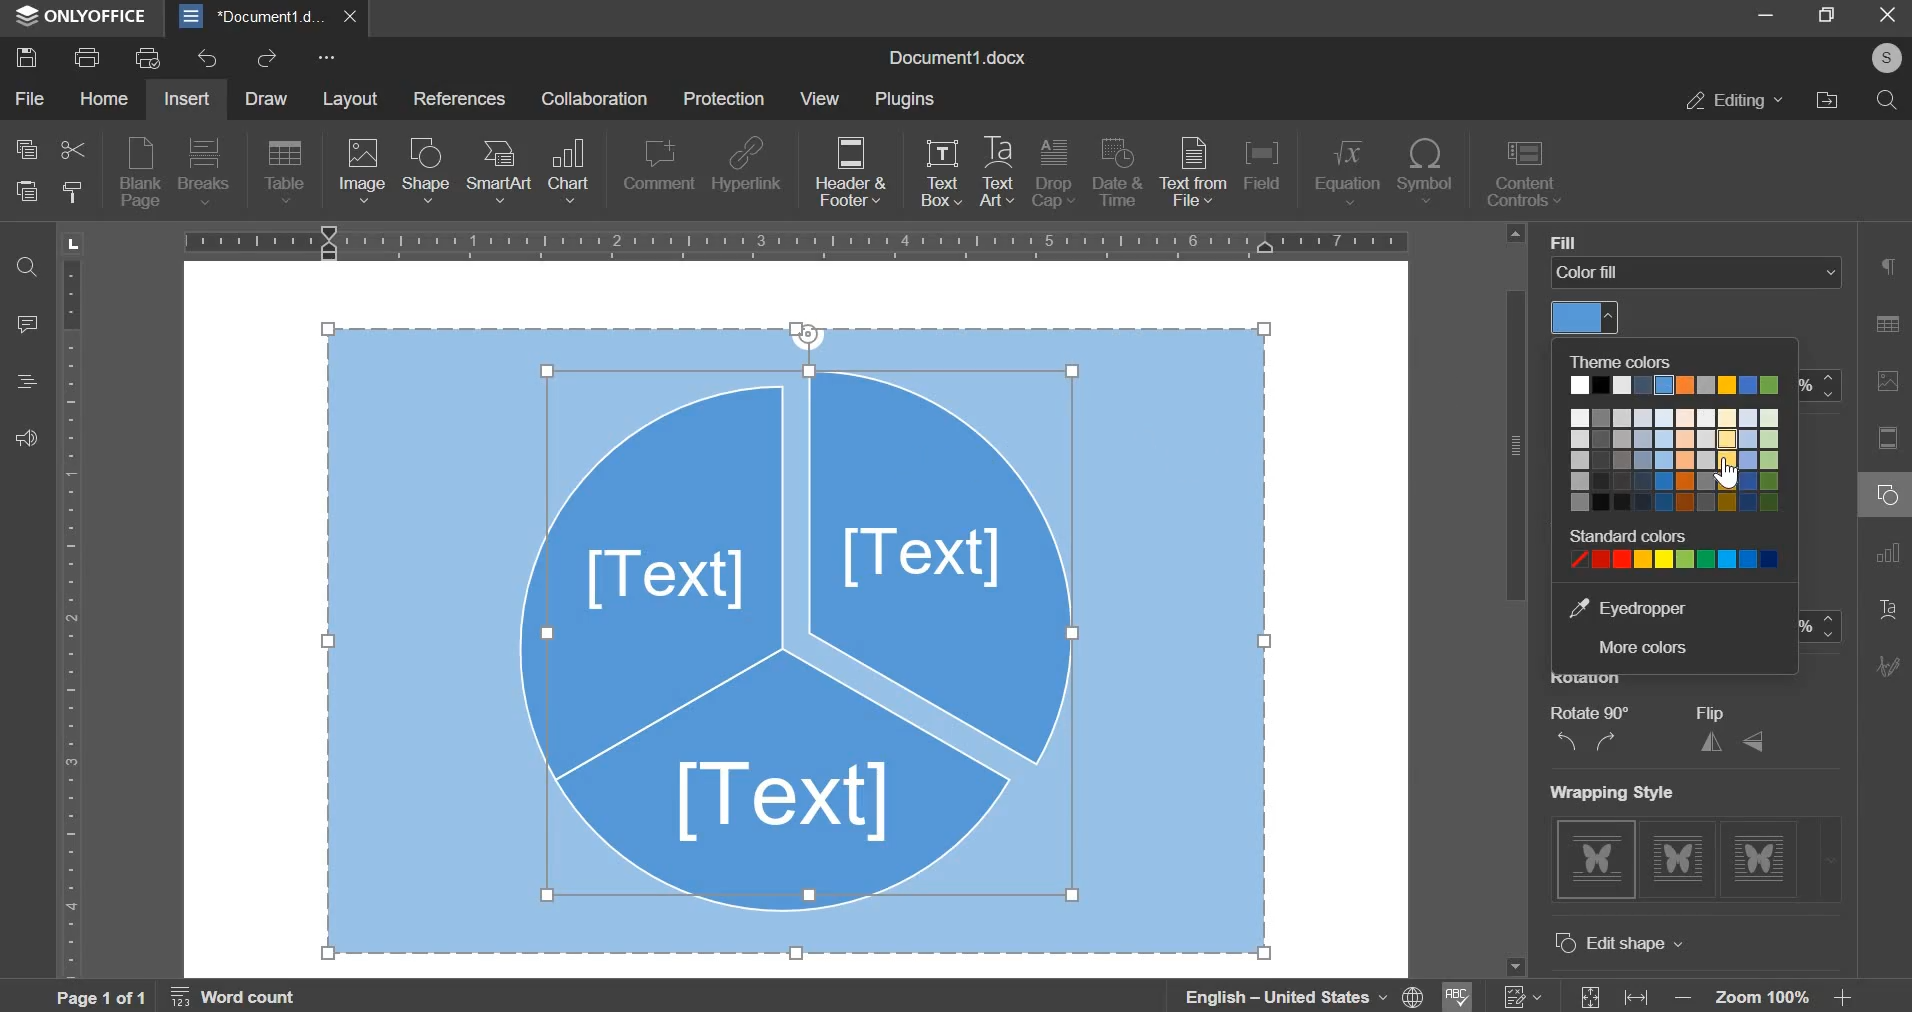  What do you see at coordinates (1699, 273) in the screenshot?
I see `fill select` at bounding box center [1699, 273].